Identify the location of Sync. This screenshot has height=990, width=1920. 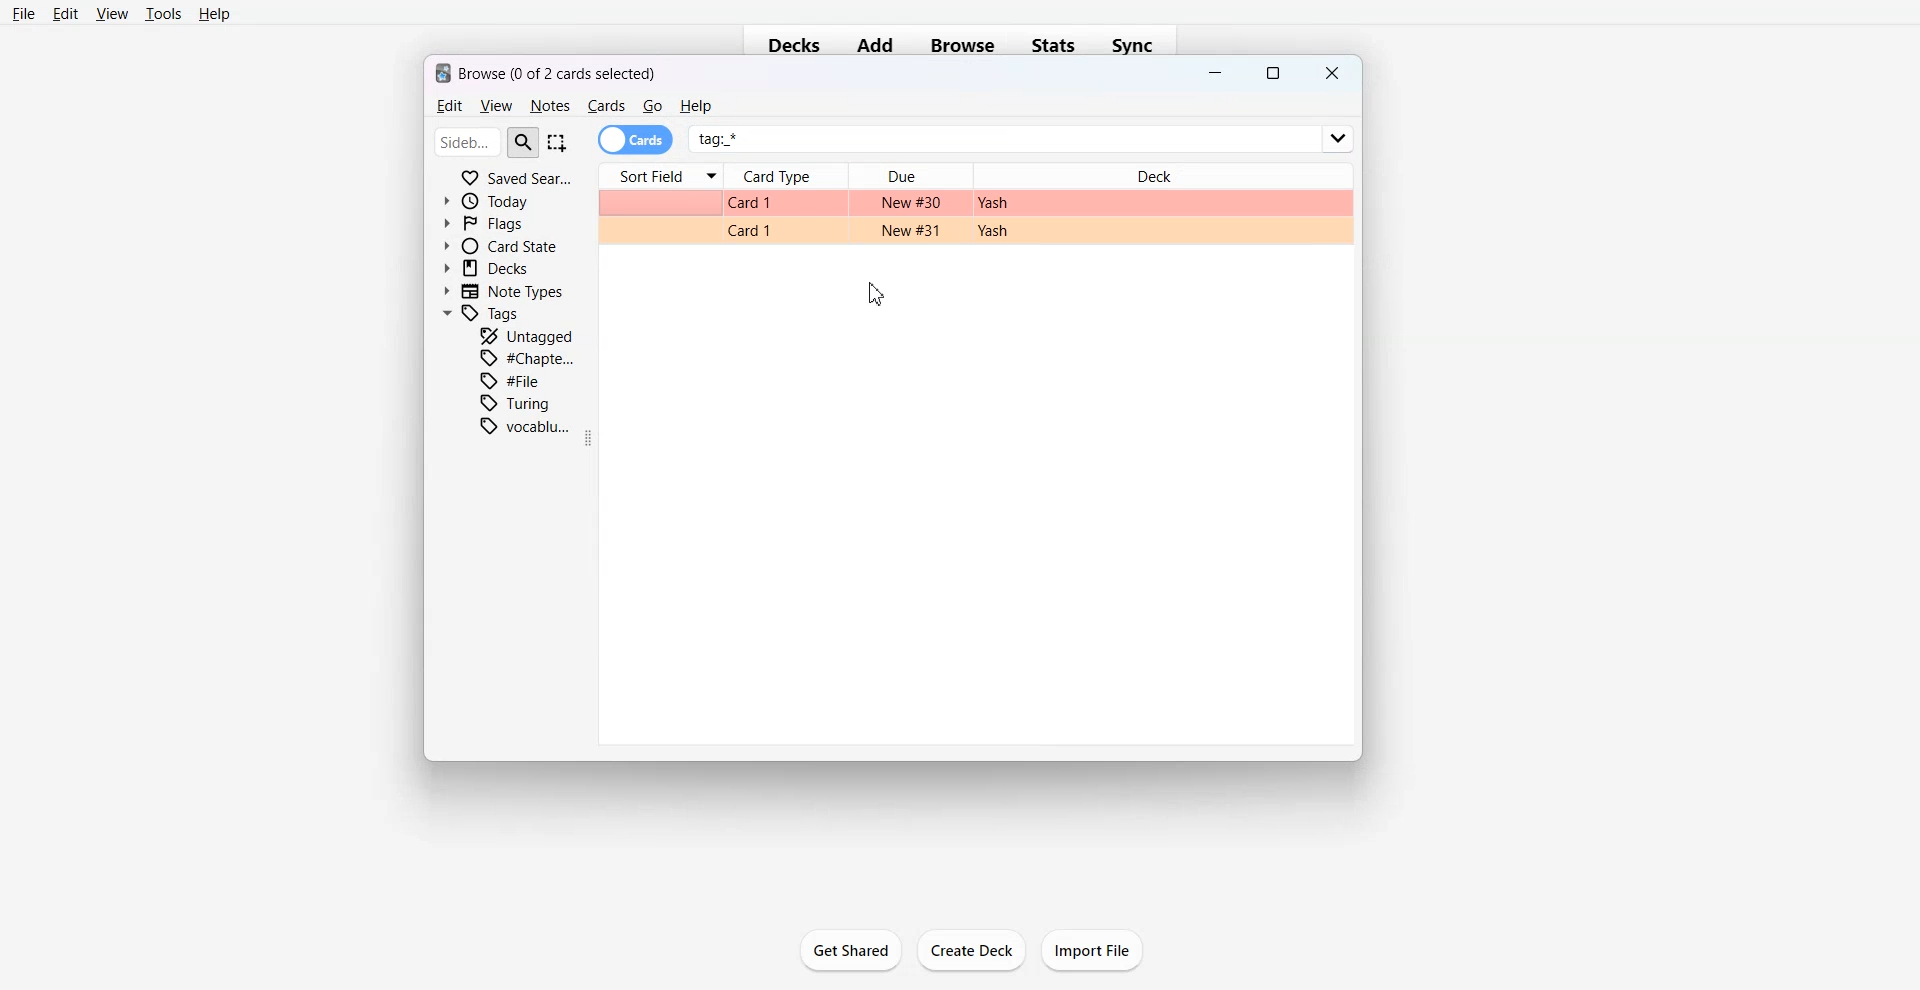
(1139, 45).